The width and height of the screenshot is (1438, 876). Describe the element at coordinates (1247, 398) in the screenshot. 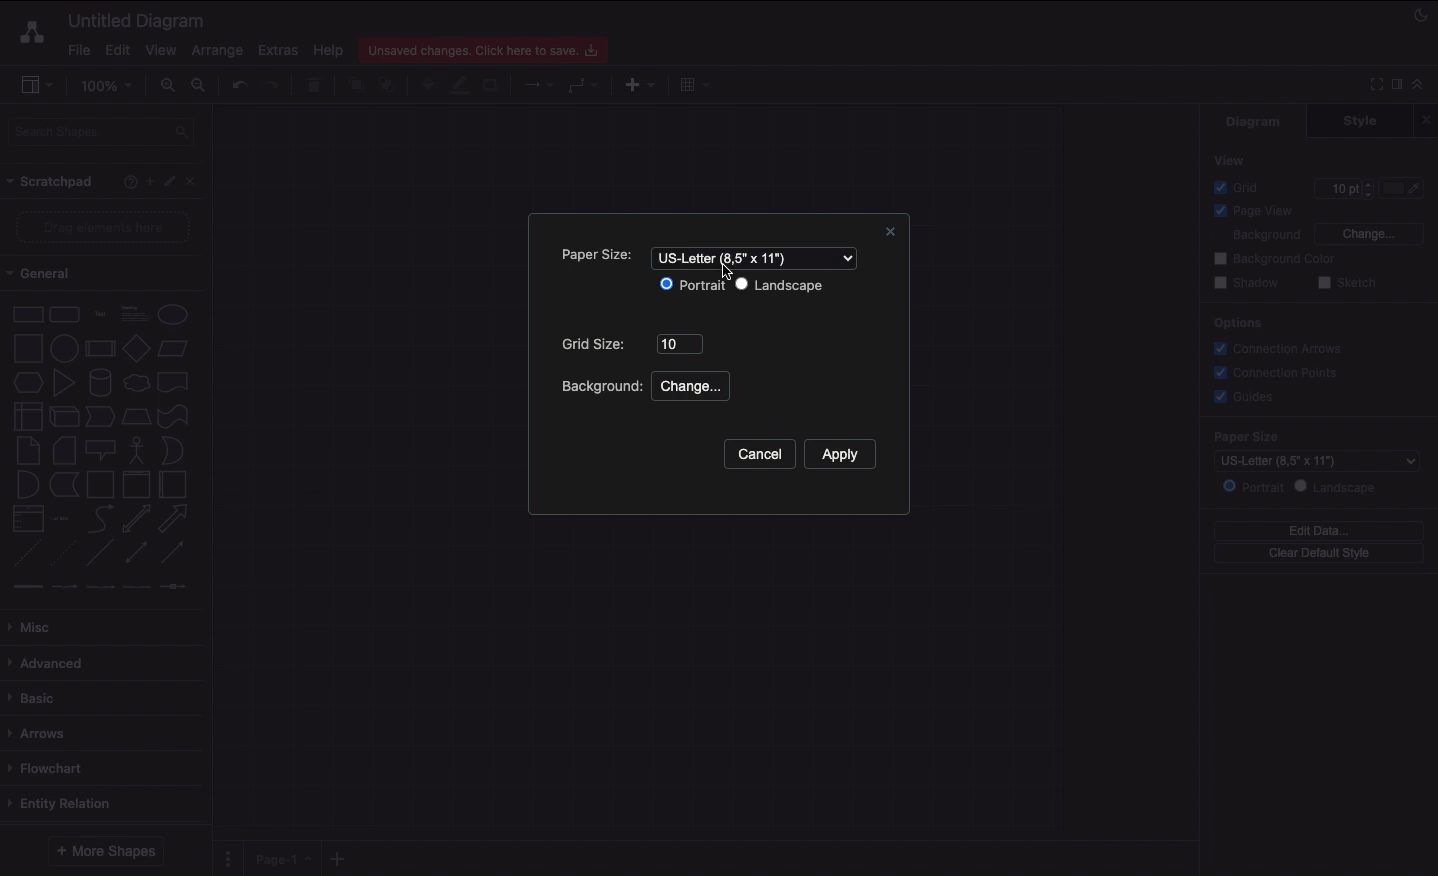

I see `Guides` at that location.